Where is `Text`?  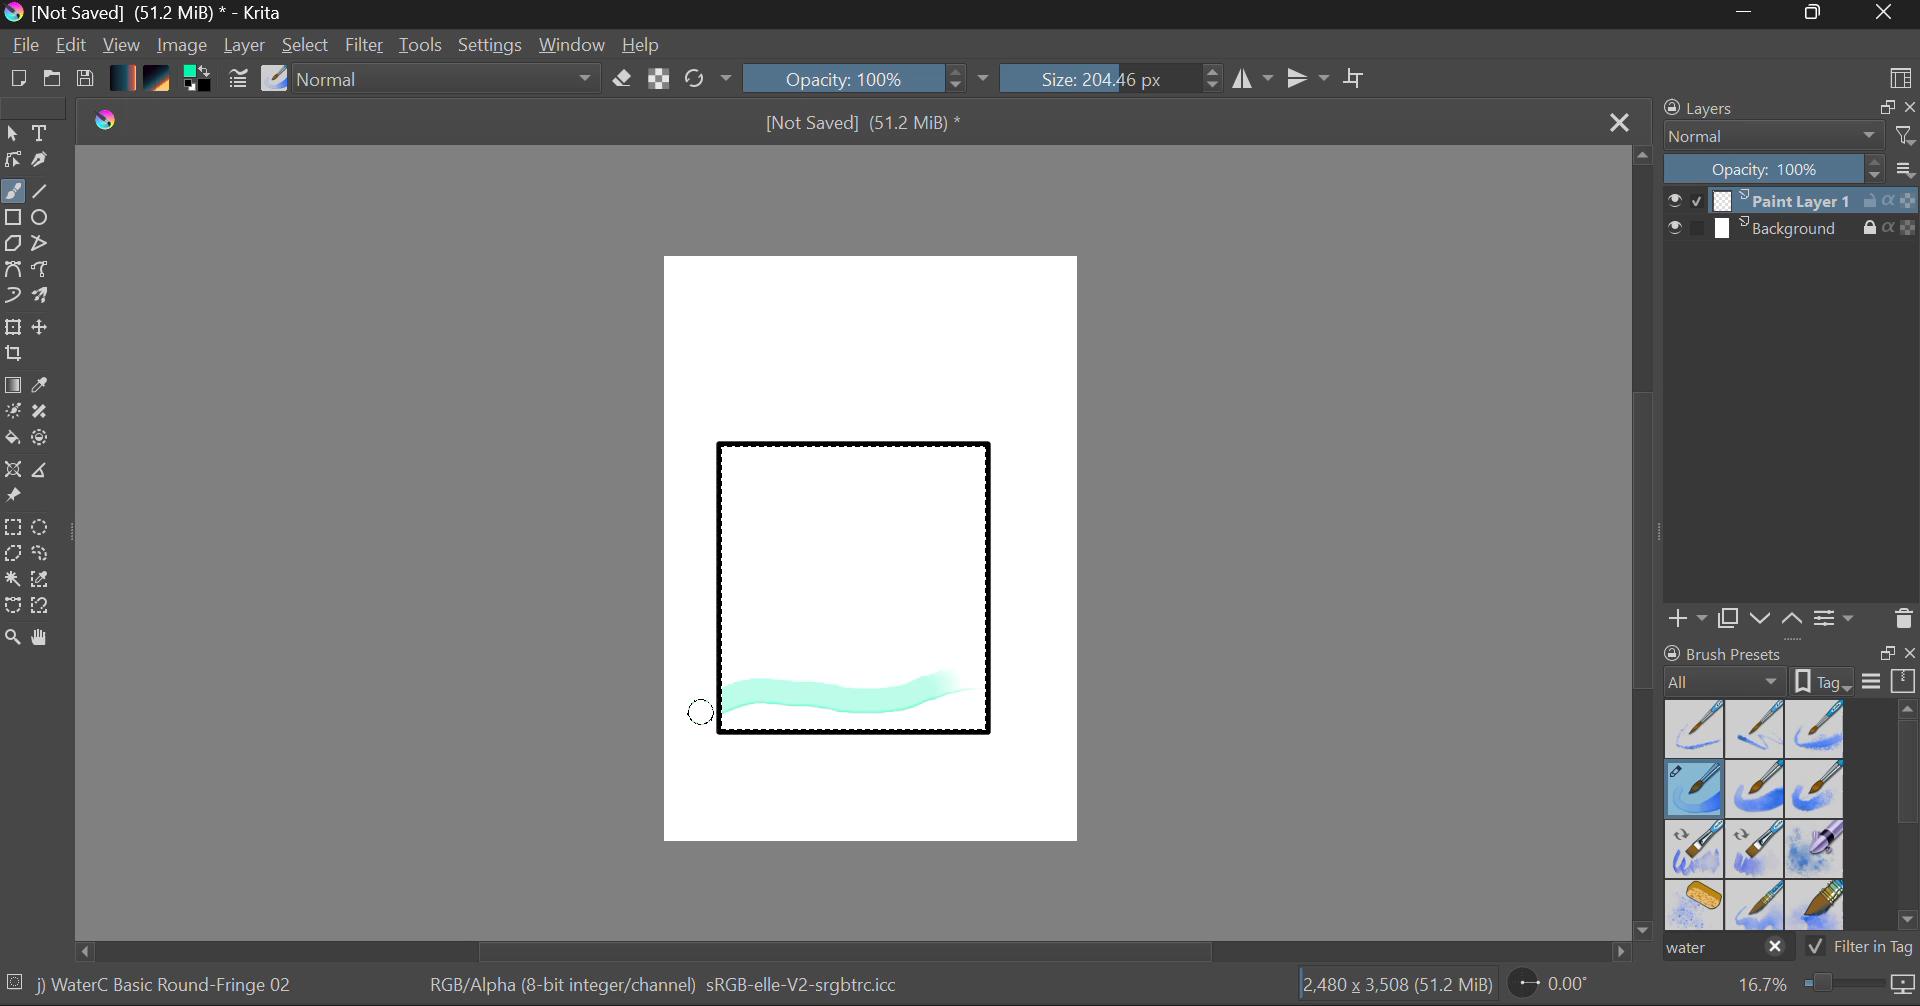
Text is located at coordinates (41, 131).